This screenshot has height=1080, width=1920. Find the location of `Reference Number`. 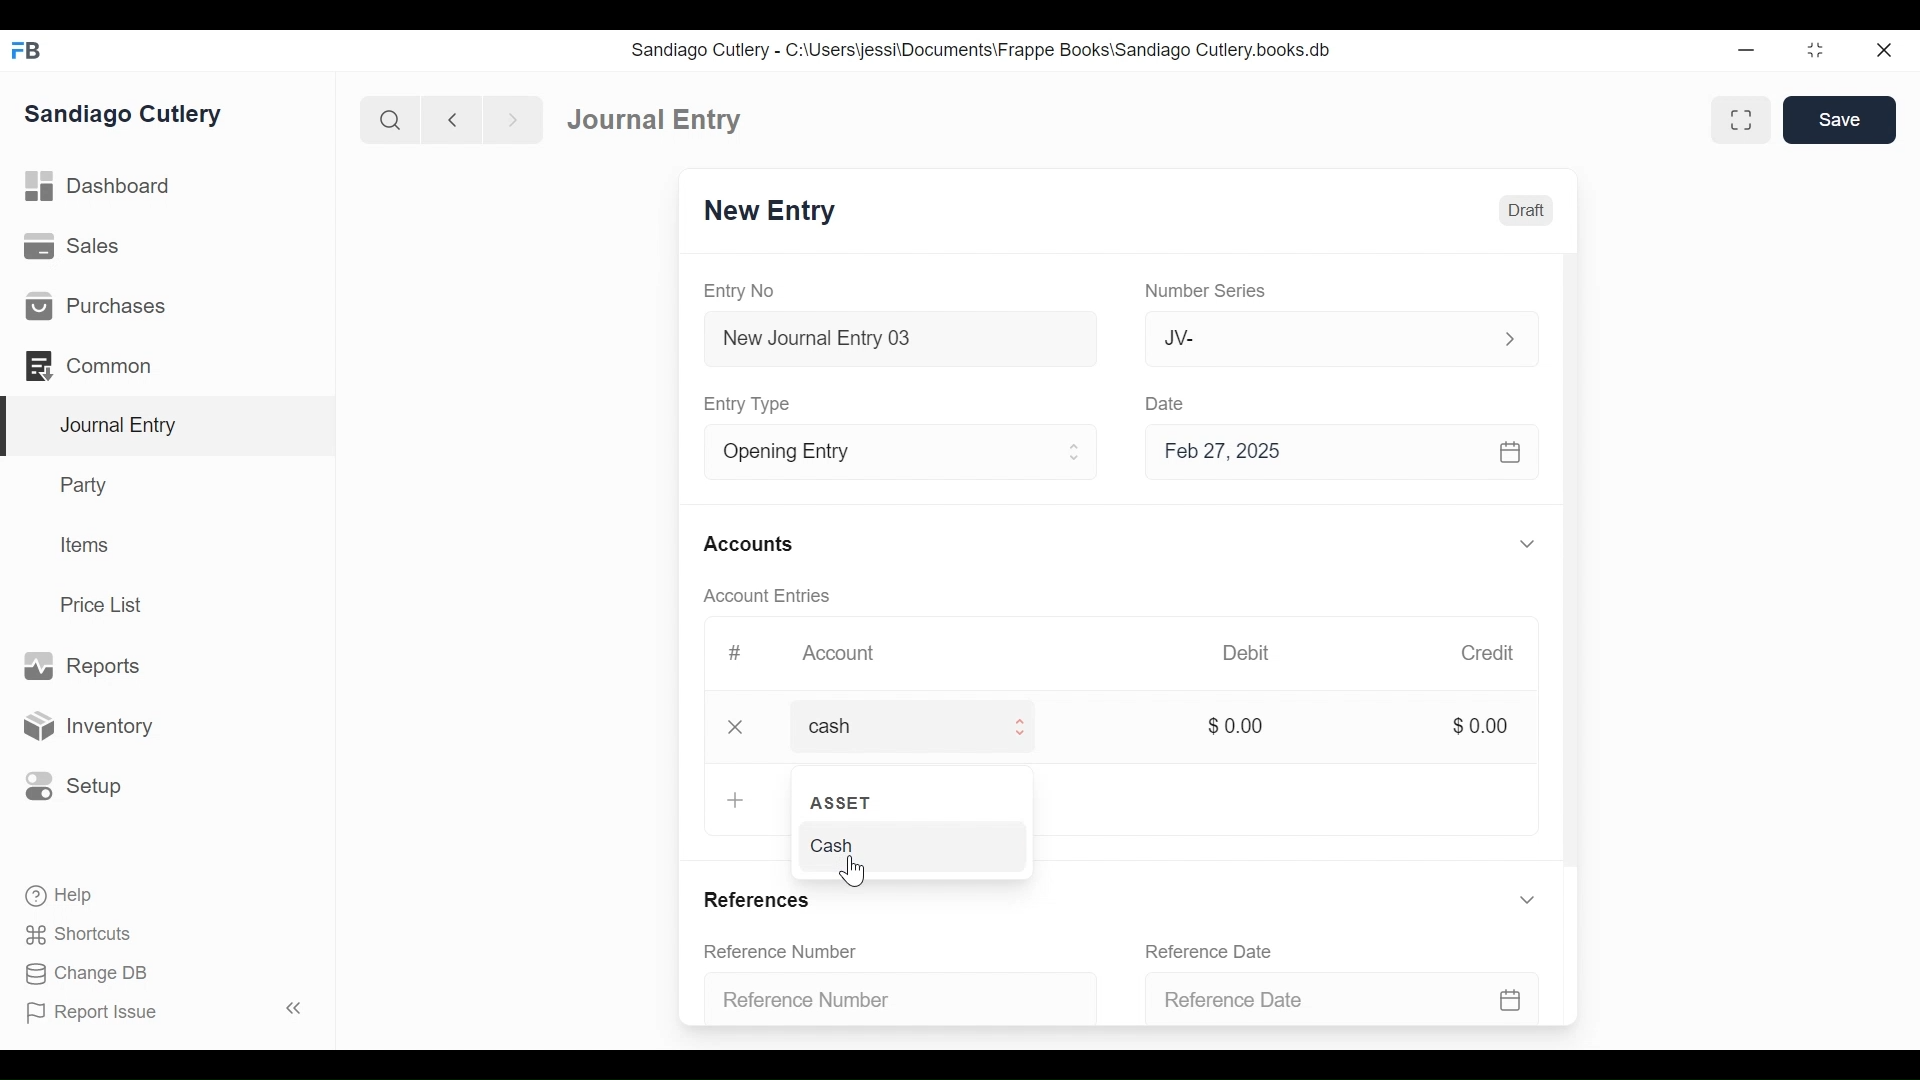

Reference Number is located at coordinates (889, 996).